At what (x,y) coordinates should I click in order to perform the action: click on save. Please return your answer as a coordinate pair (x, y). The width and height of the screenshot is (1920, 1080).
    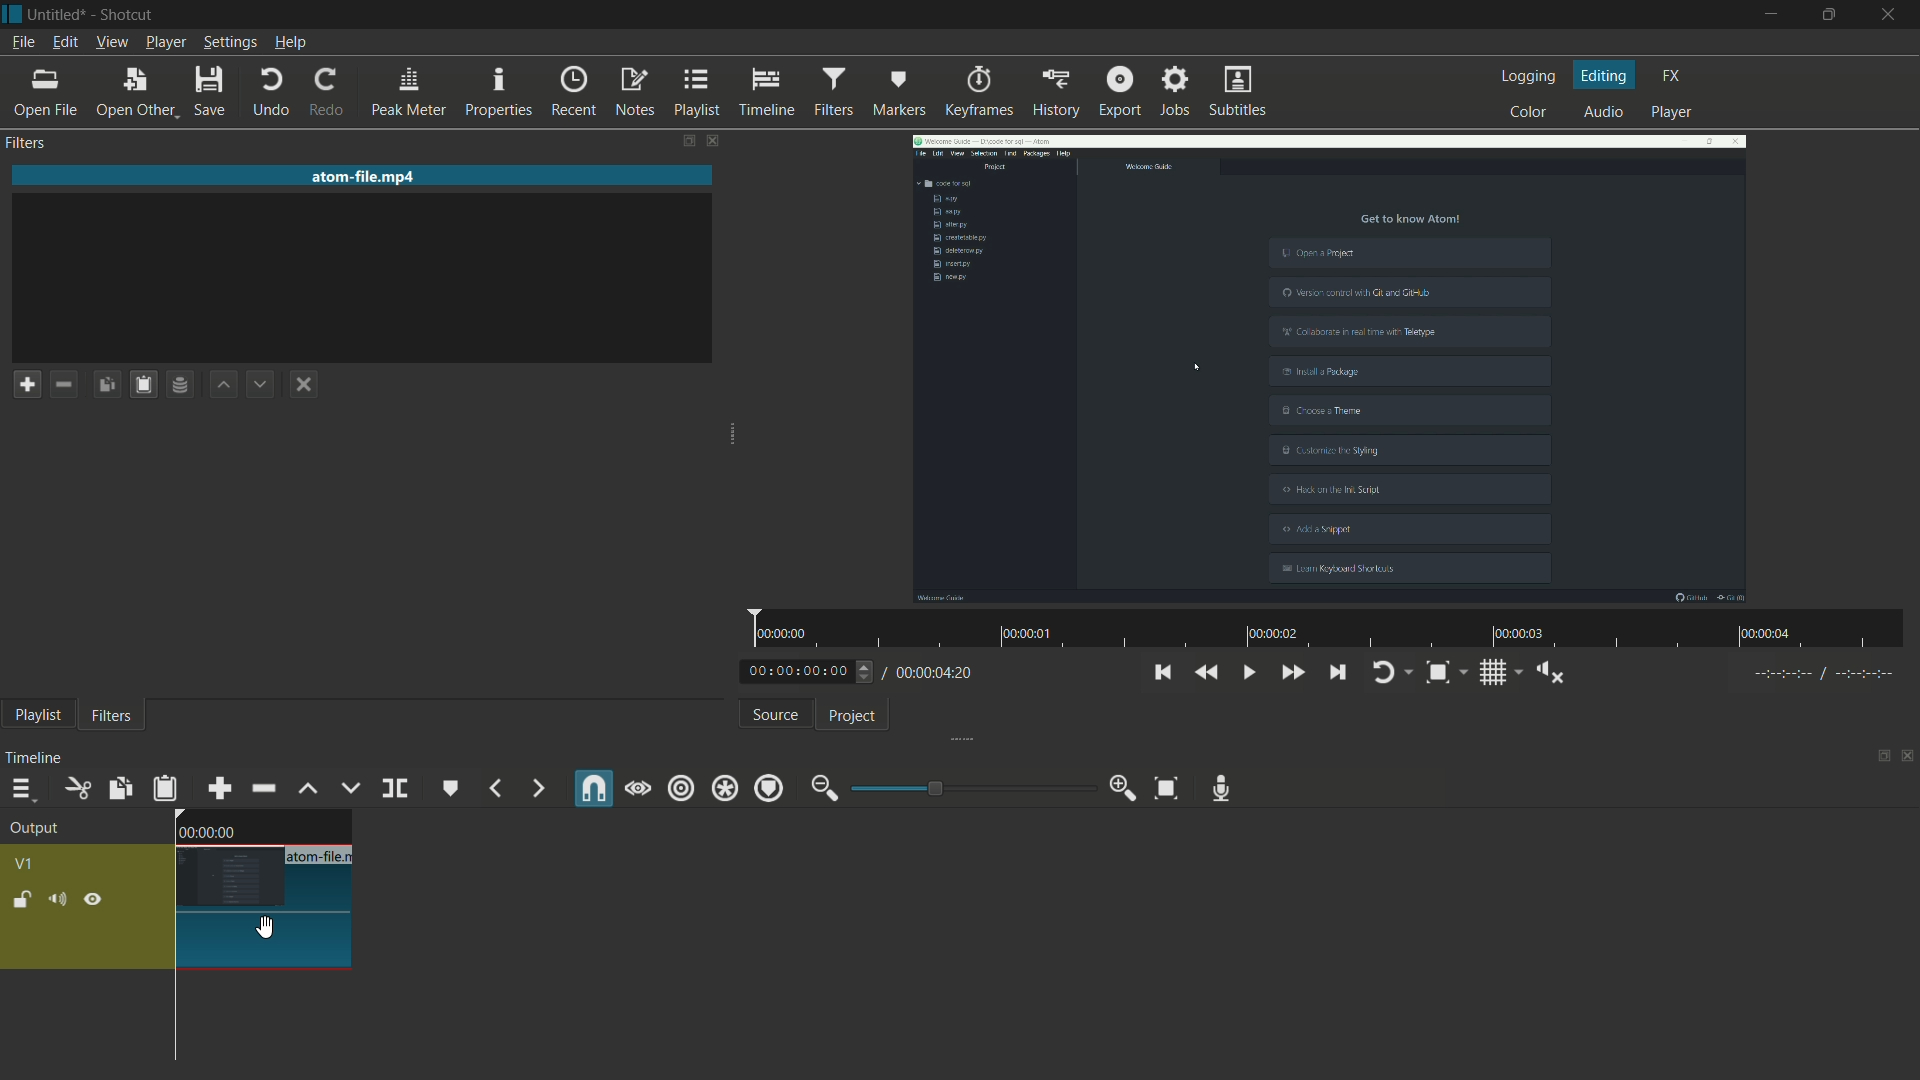
    Looking at the image, I should click on (212, 93).